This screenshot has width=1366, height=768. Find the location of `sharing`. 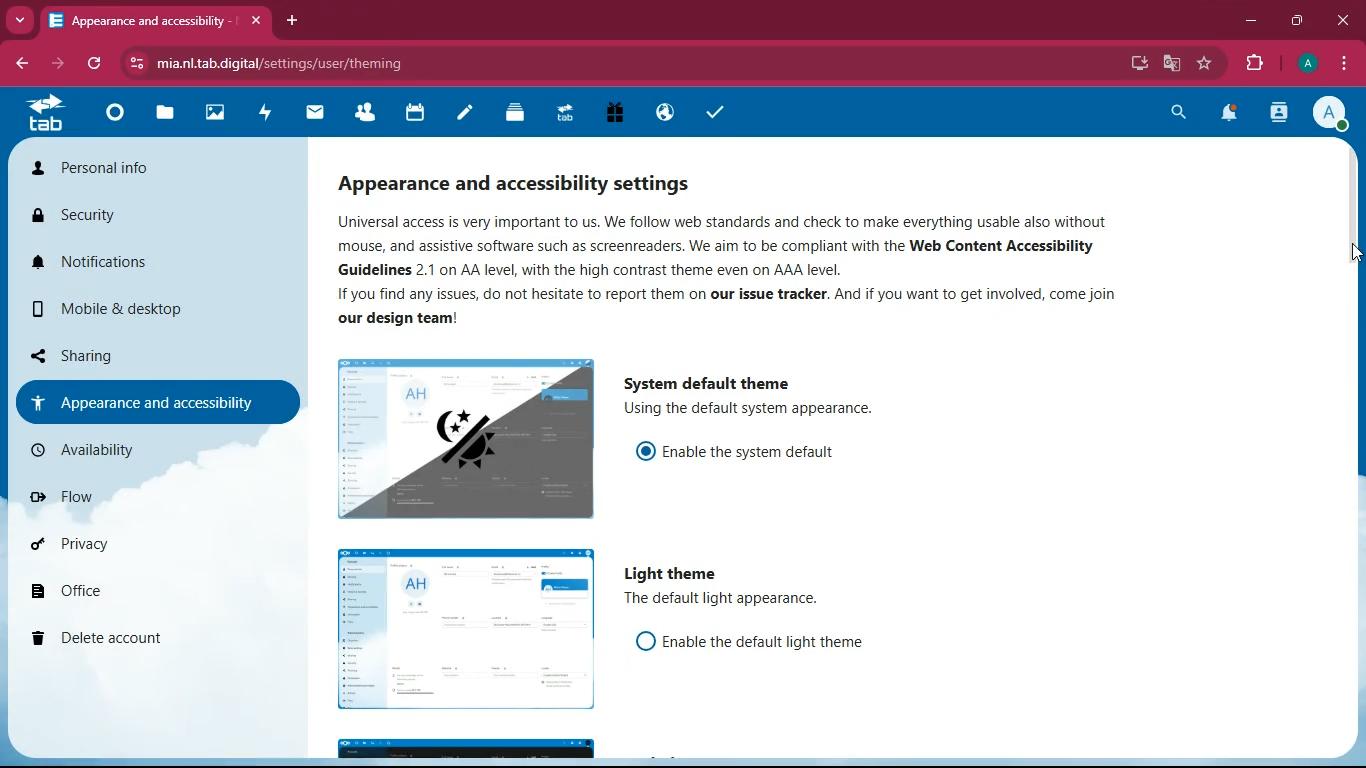

sharing is located at coordinates (97, 354).